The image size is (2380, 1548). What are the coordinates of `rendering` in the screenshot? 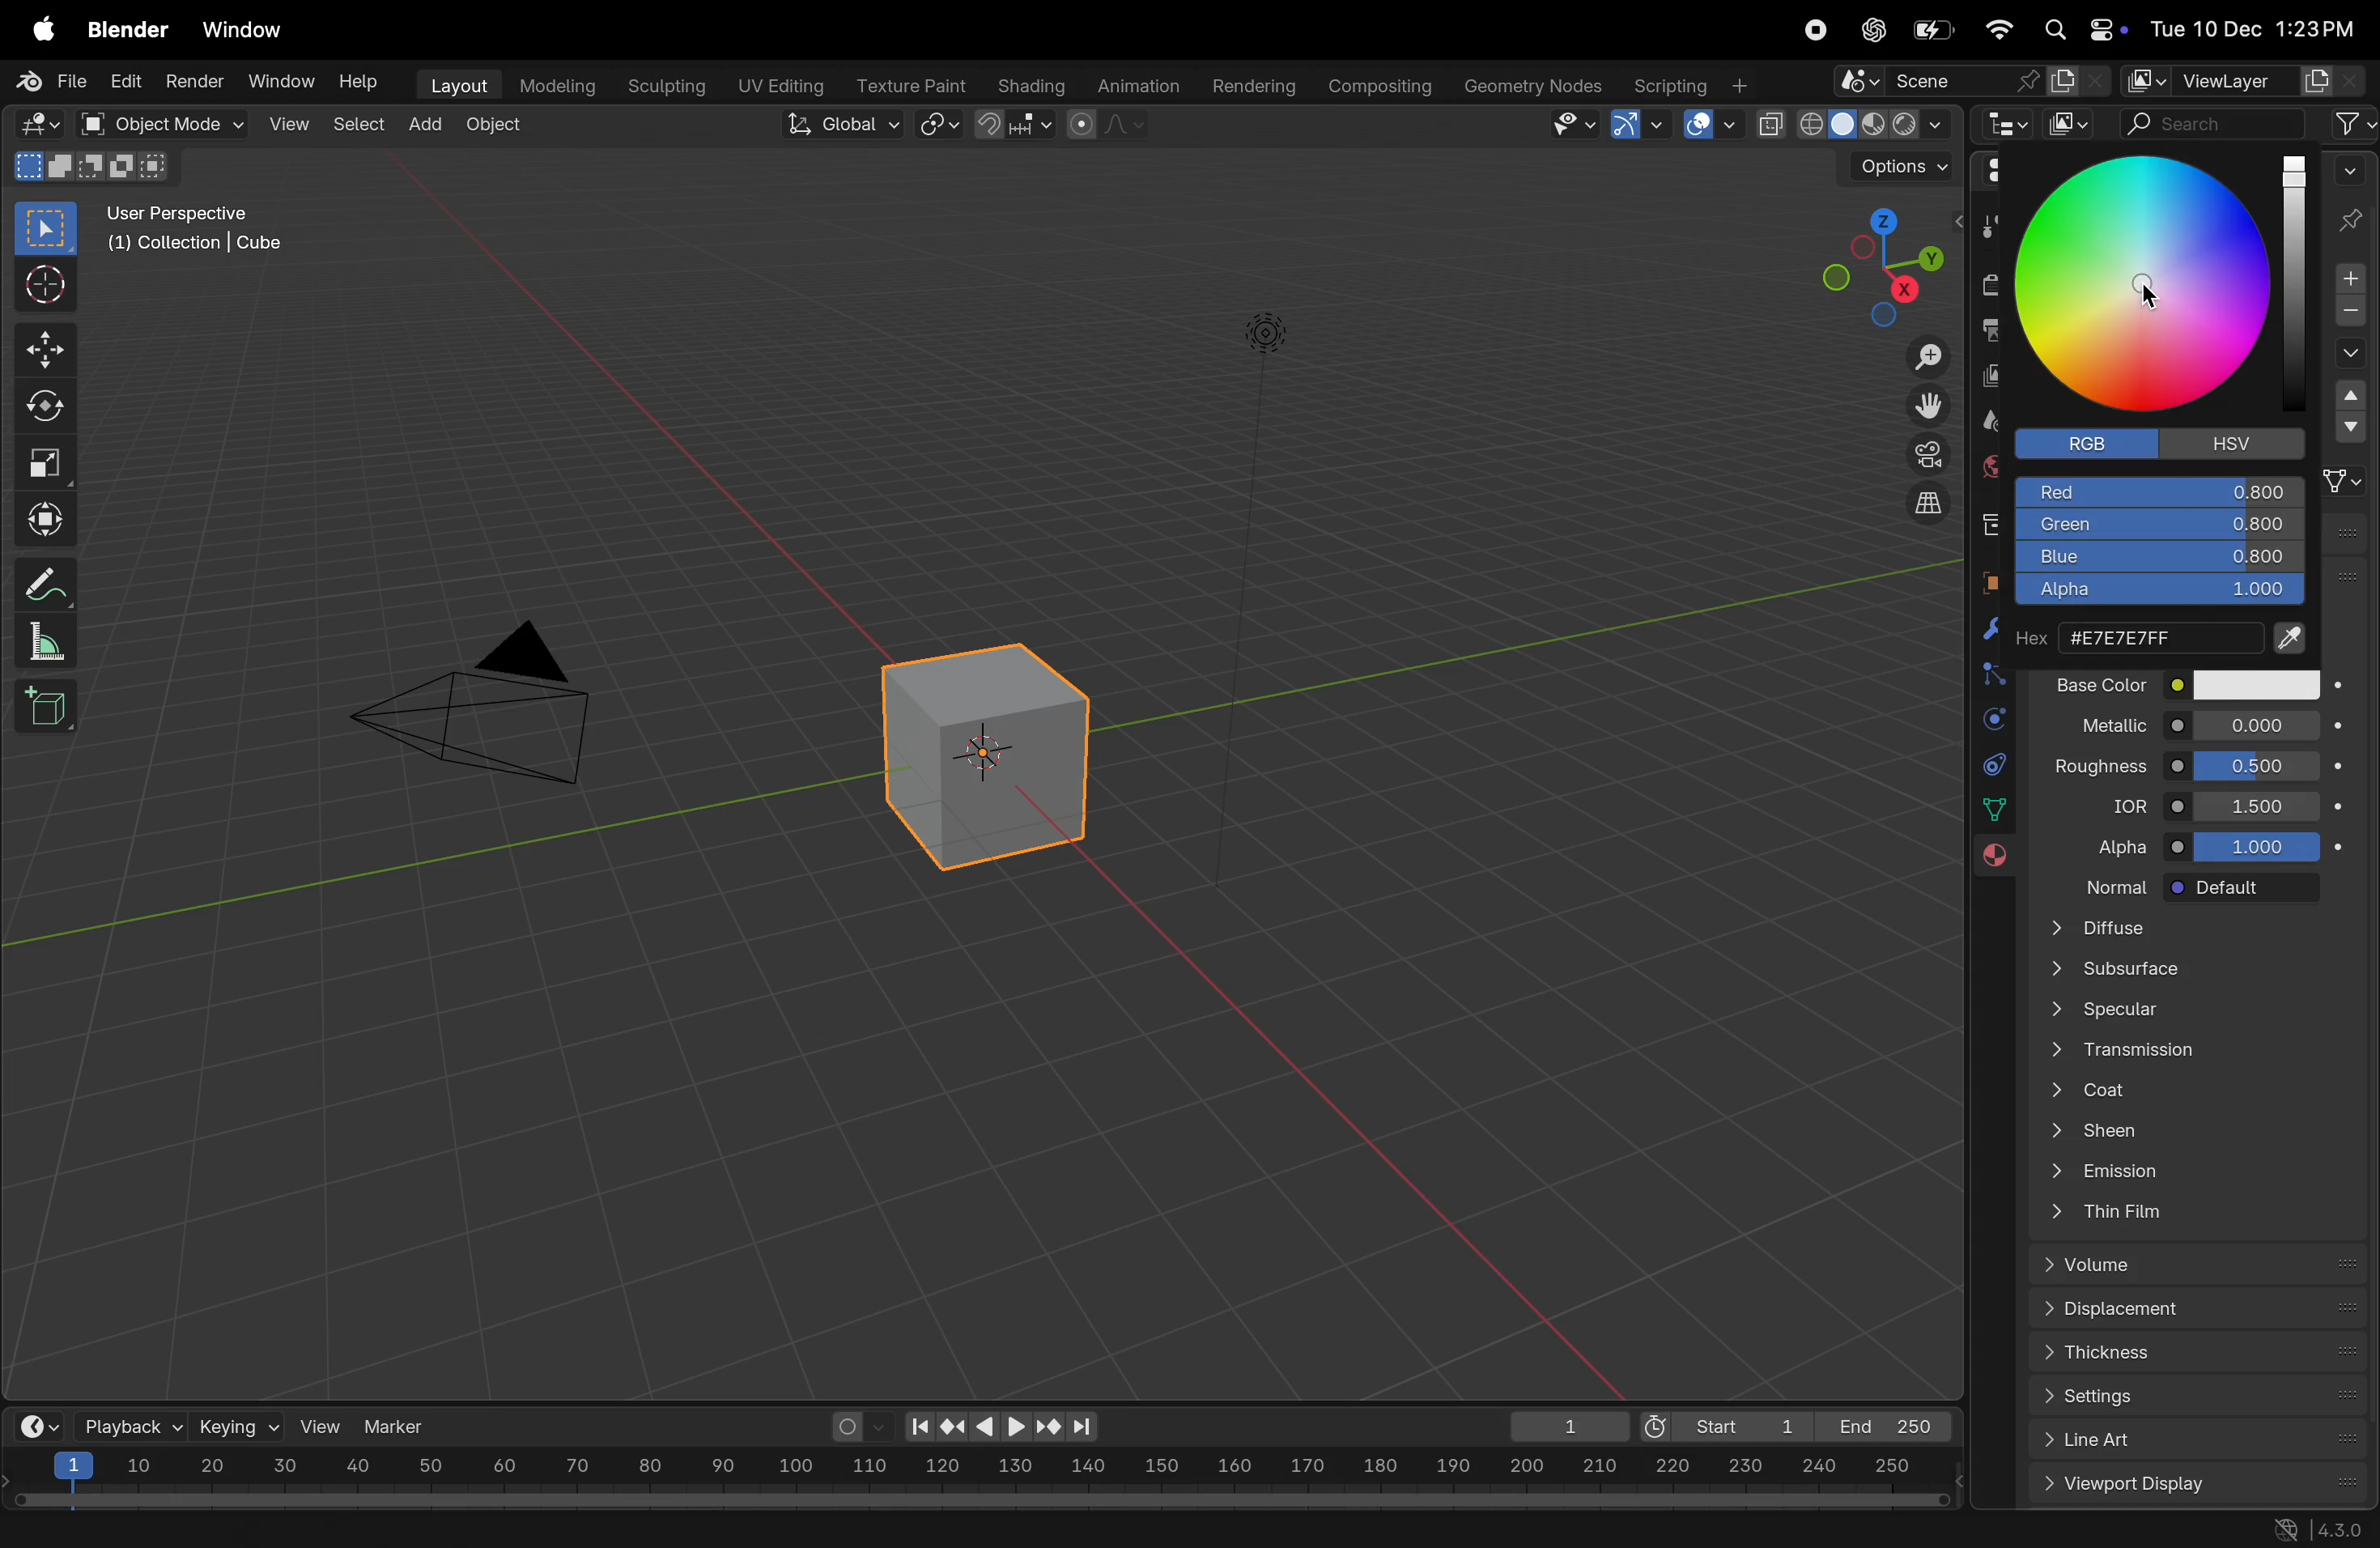 It's located at (1247, 84).